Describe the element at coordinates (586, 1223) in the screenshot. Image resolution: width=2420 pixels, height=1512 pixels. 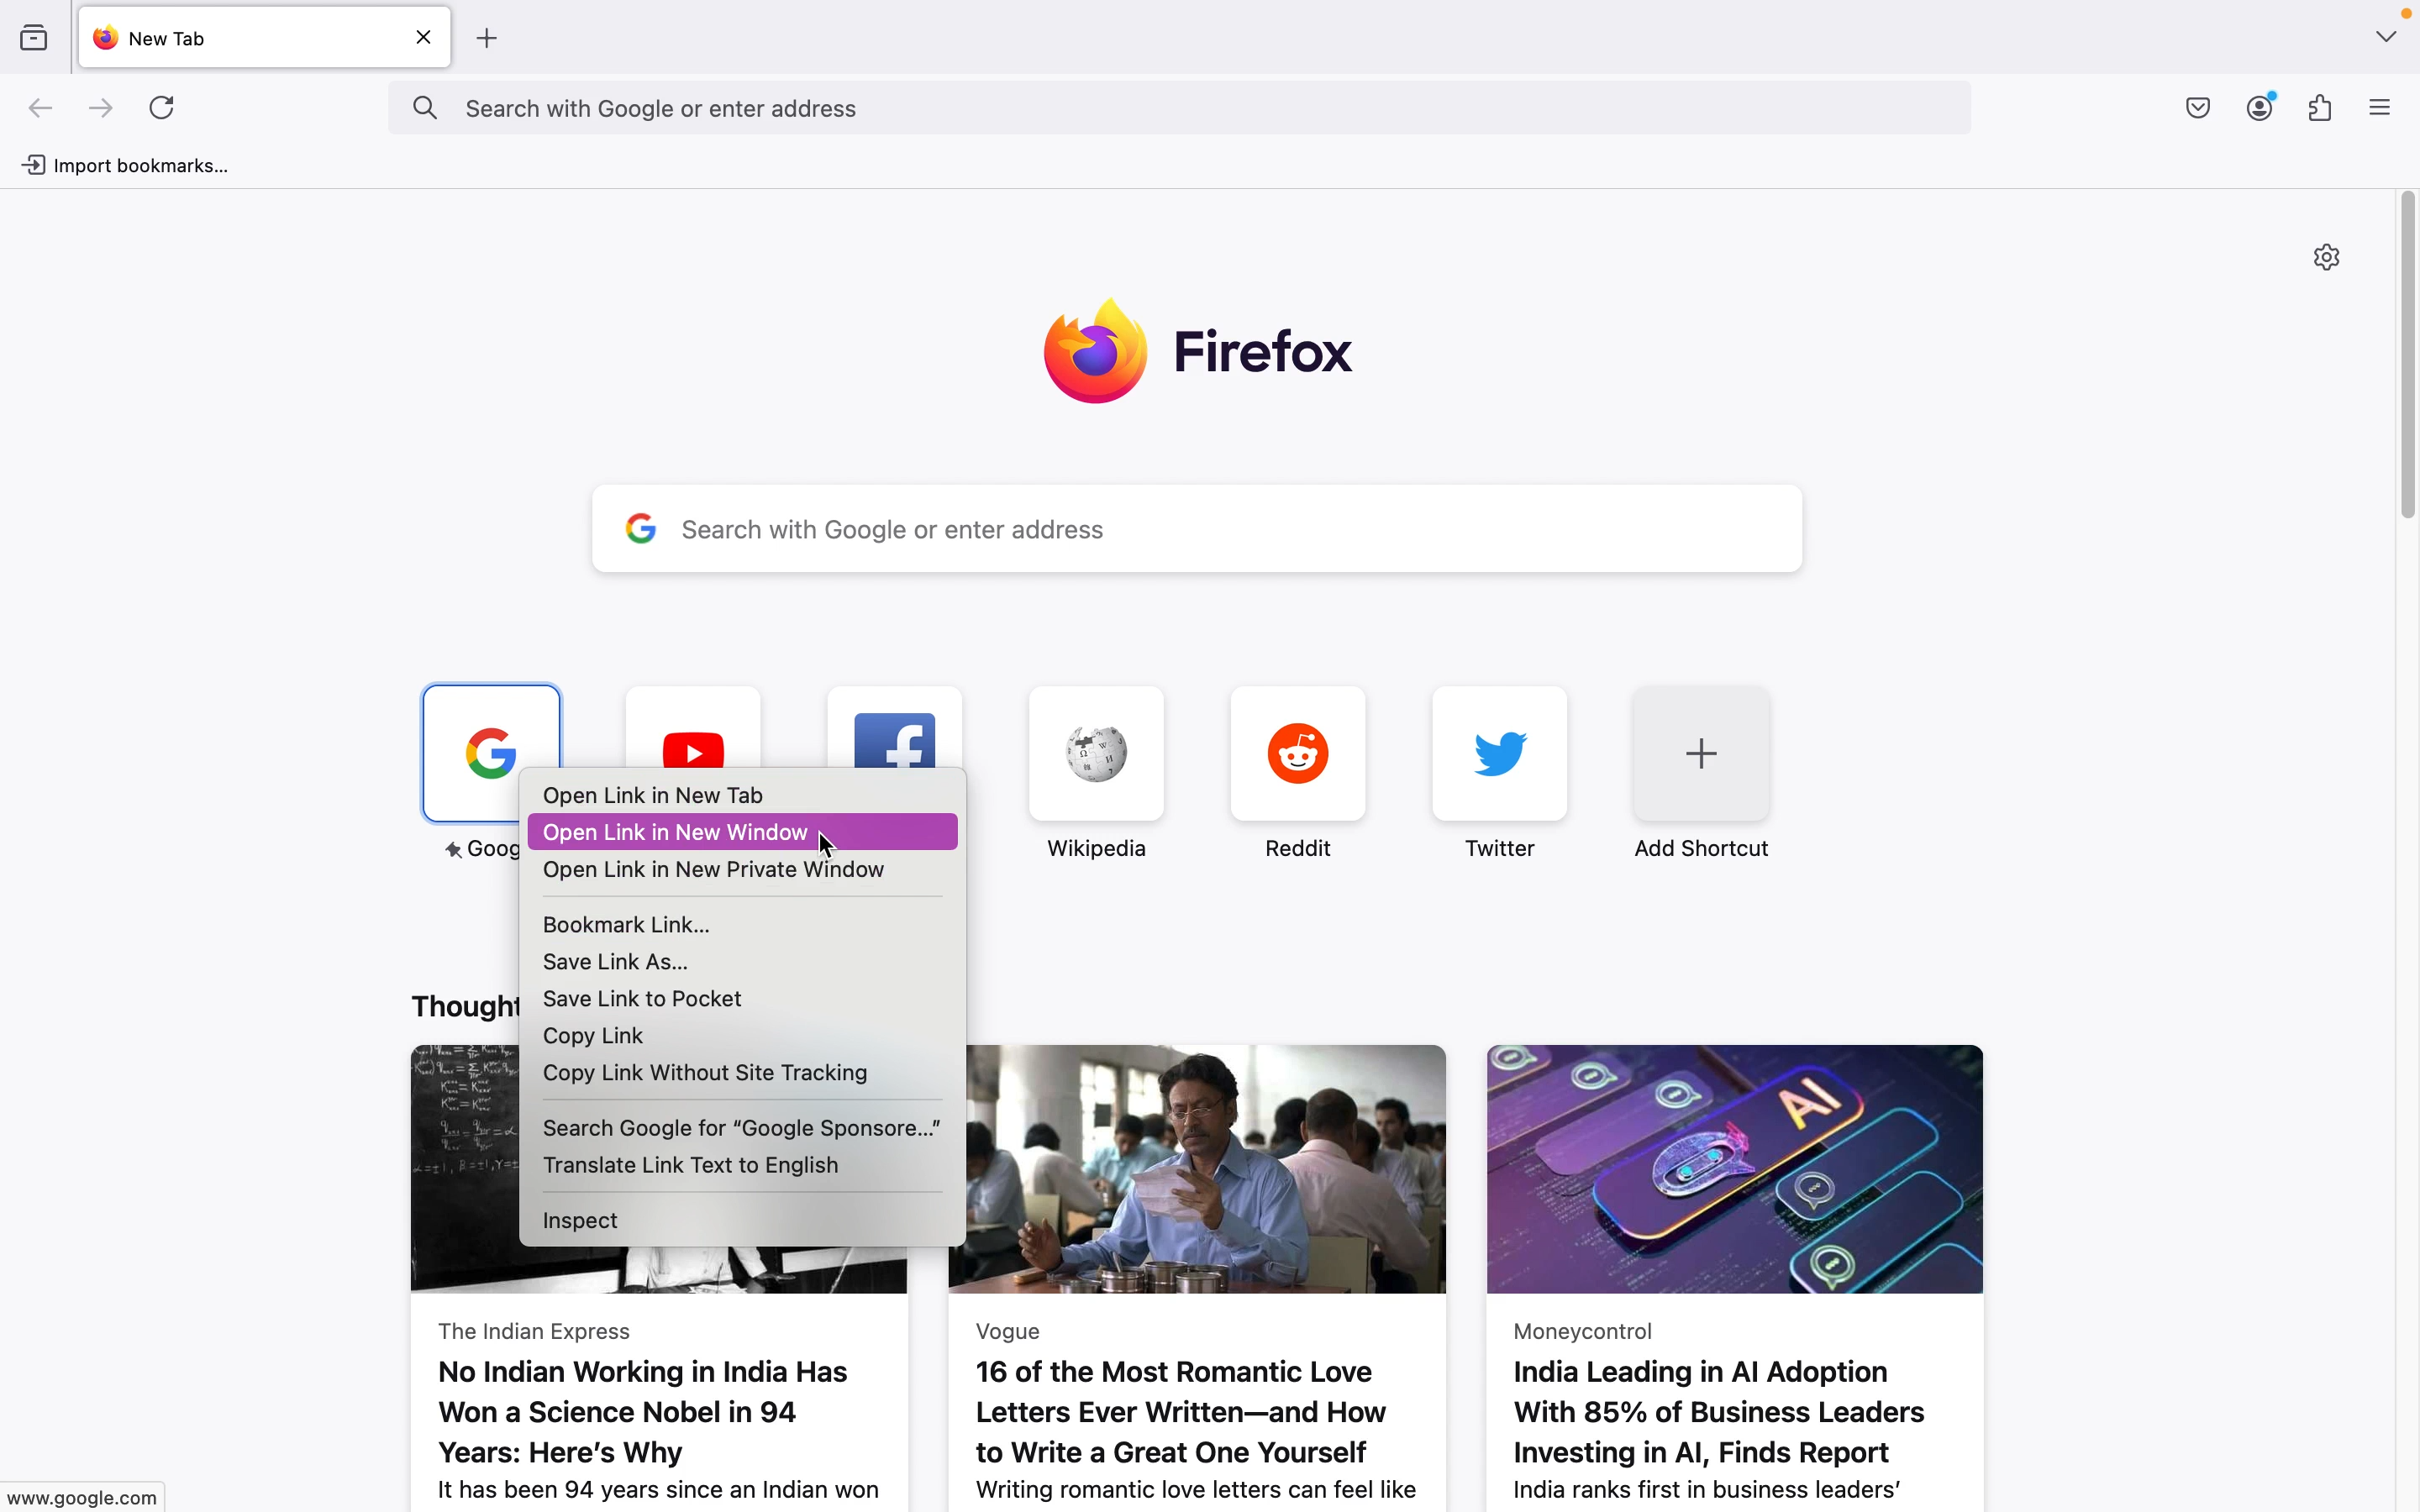
I see `inspect` at that location.